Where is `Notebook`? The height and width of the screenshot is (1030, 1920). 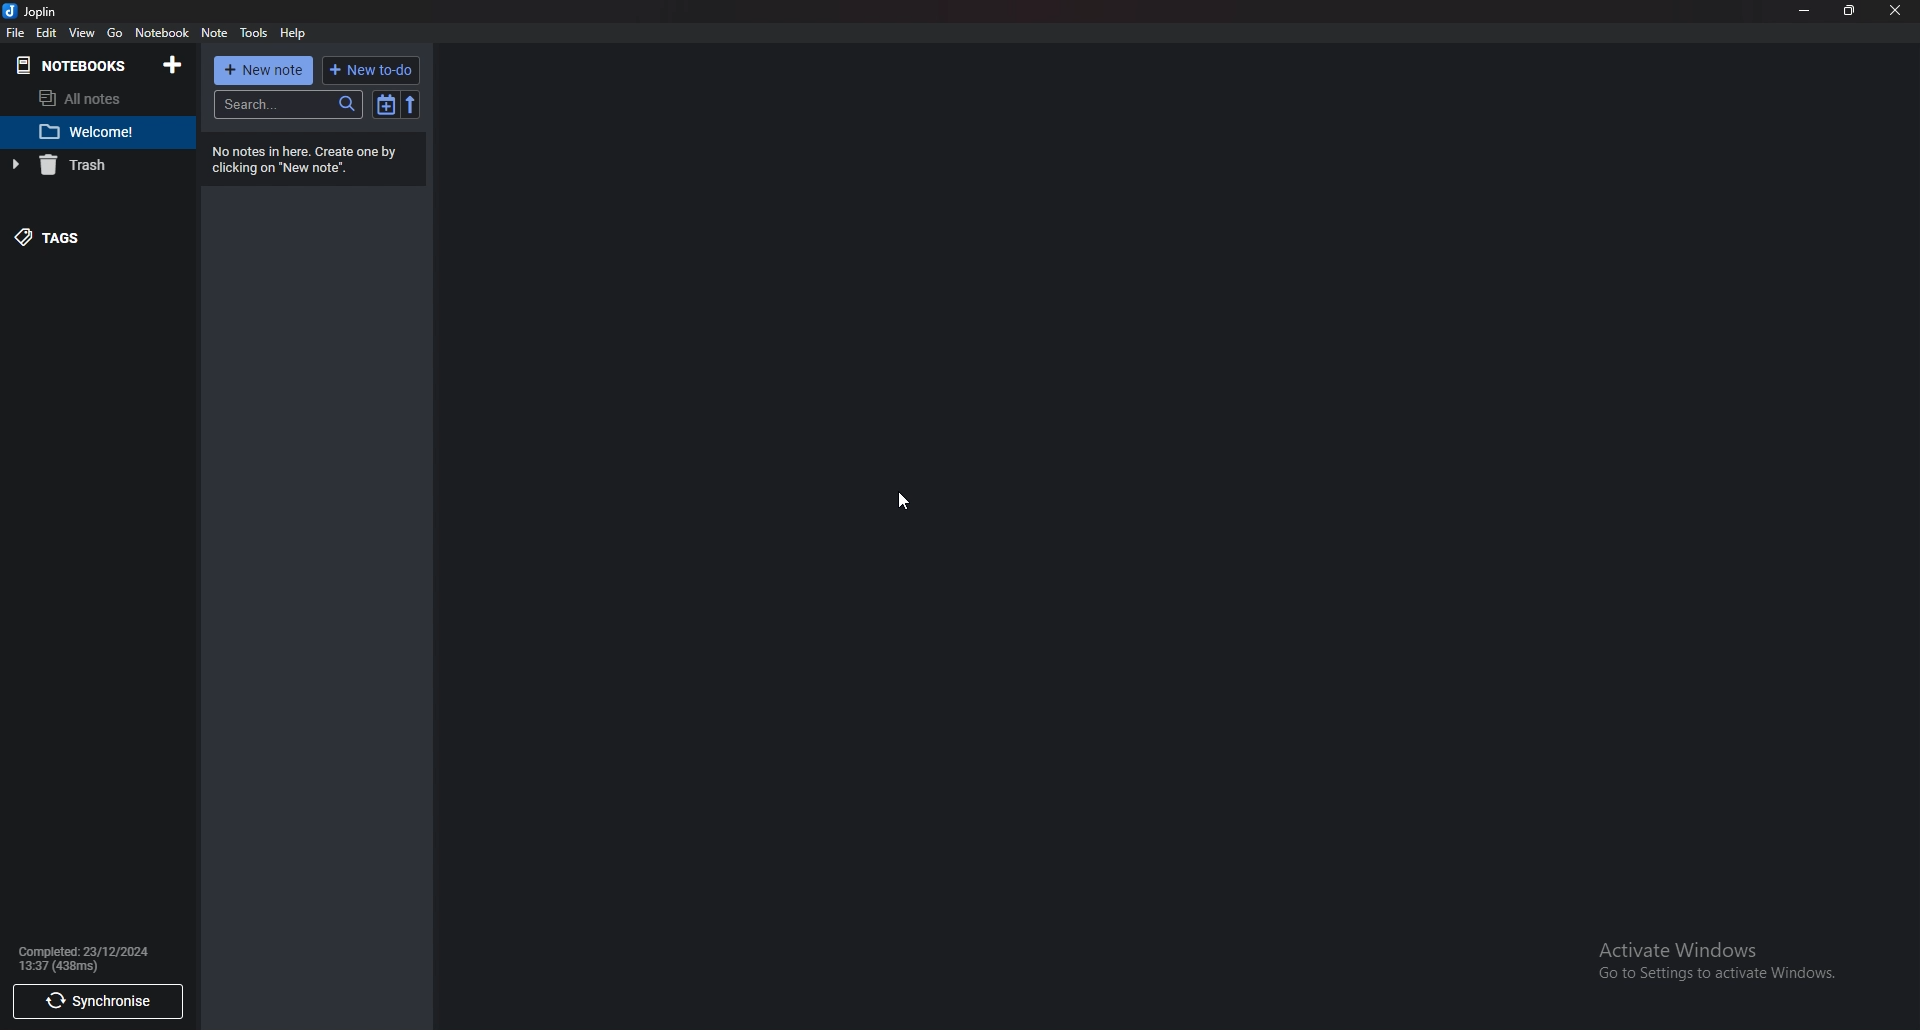
Notebook is located at coordinates (162, 33).